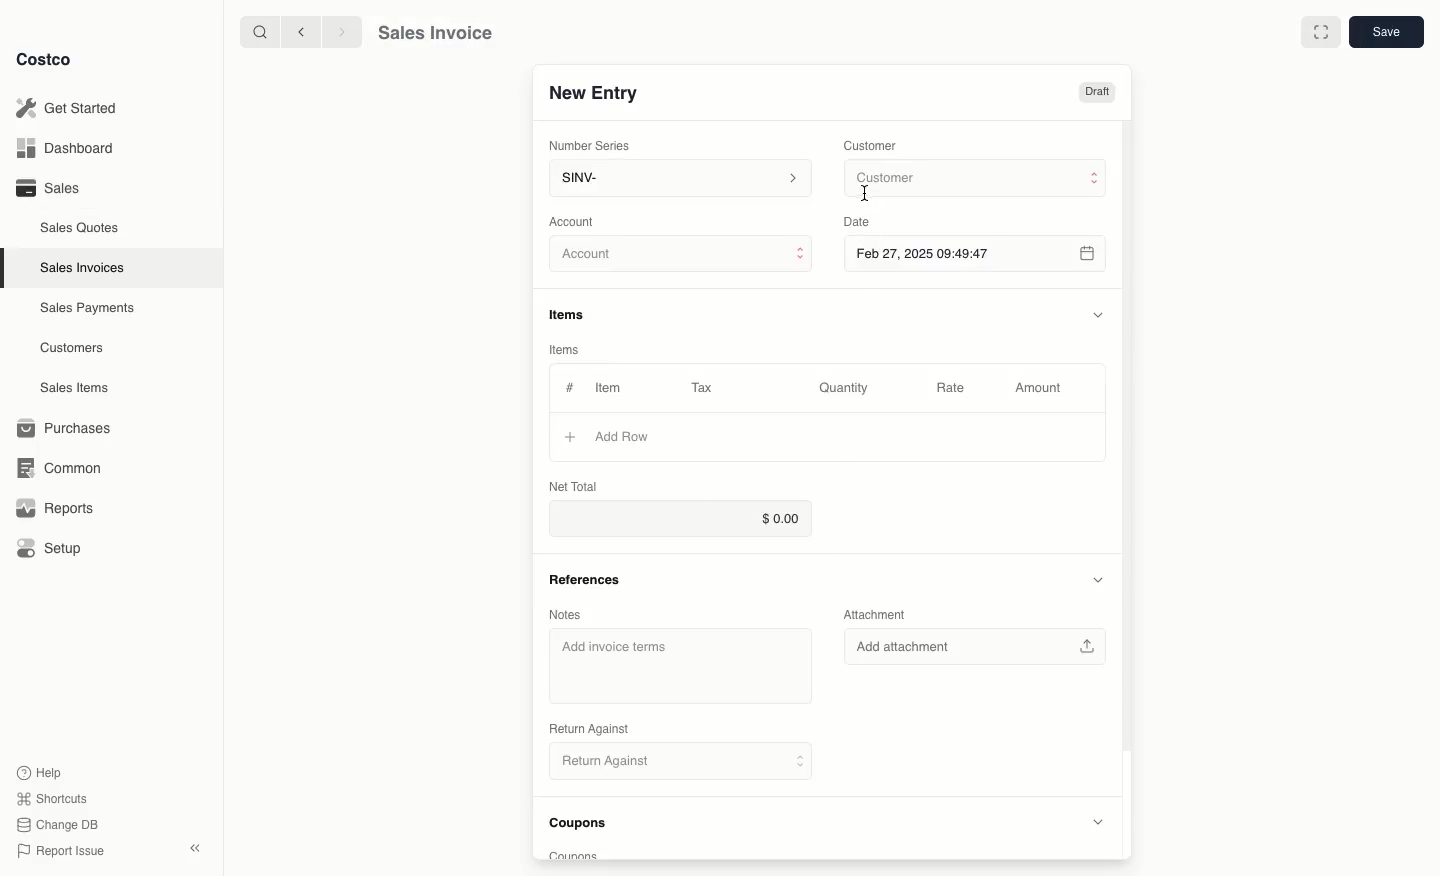 Image resolution: width=1440 pixels, height=876 pixels. What do you see at coordinates (871, 144) in the screenshot?
I see `Customer` at bounding box center [871, 144].